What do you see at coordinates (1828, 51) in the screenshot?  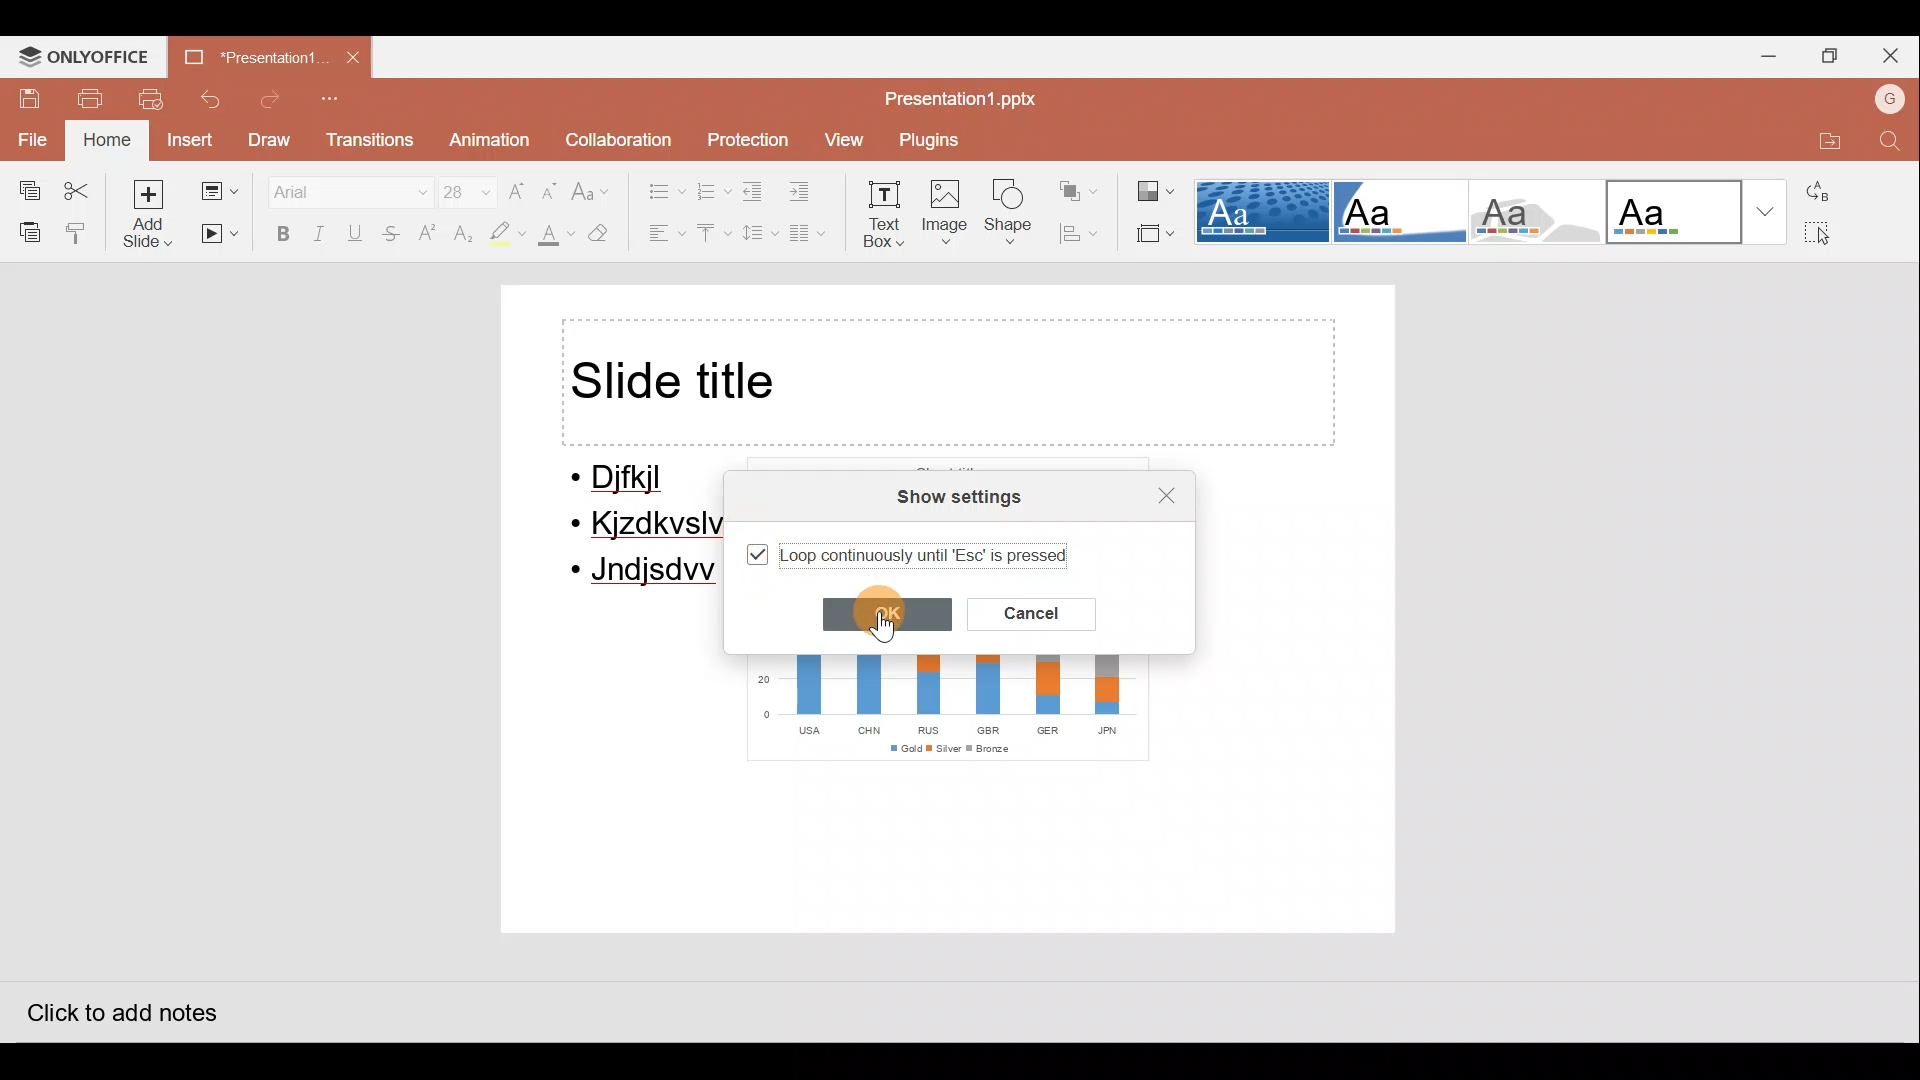 I see `Maximize` at bounding box center [1828, 51].